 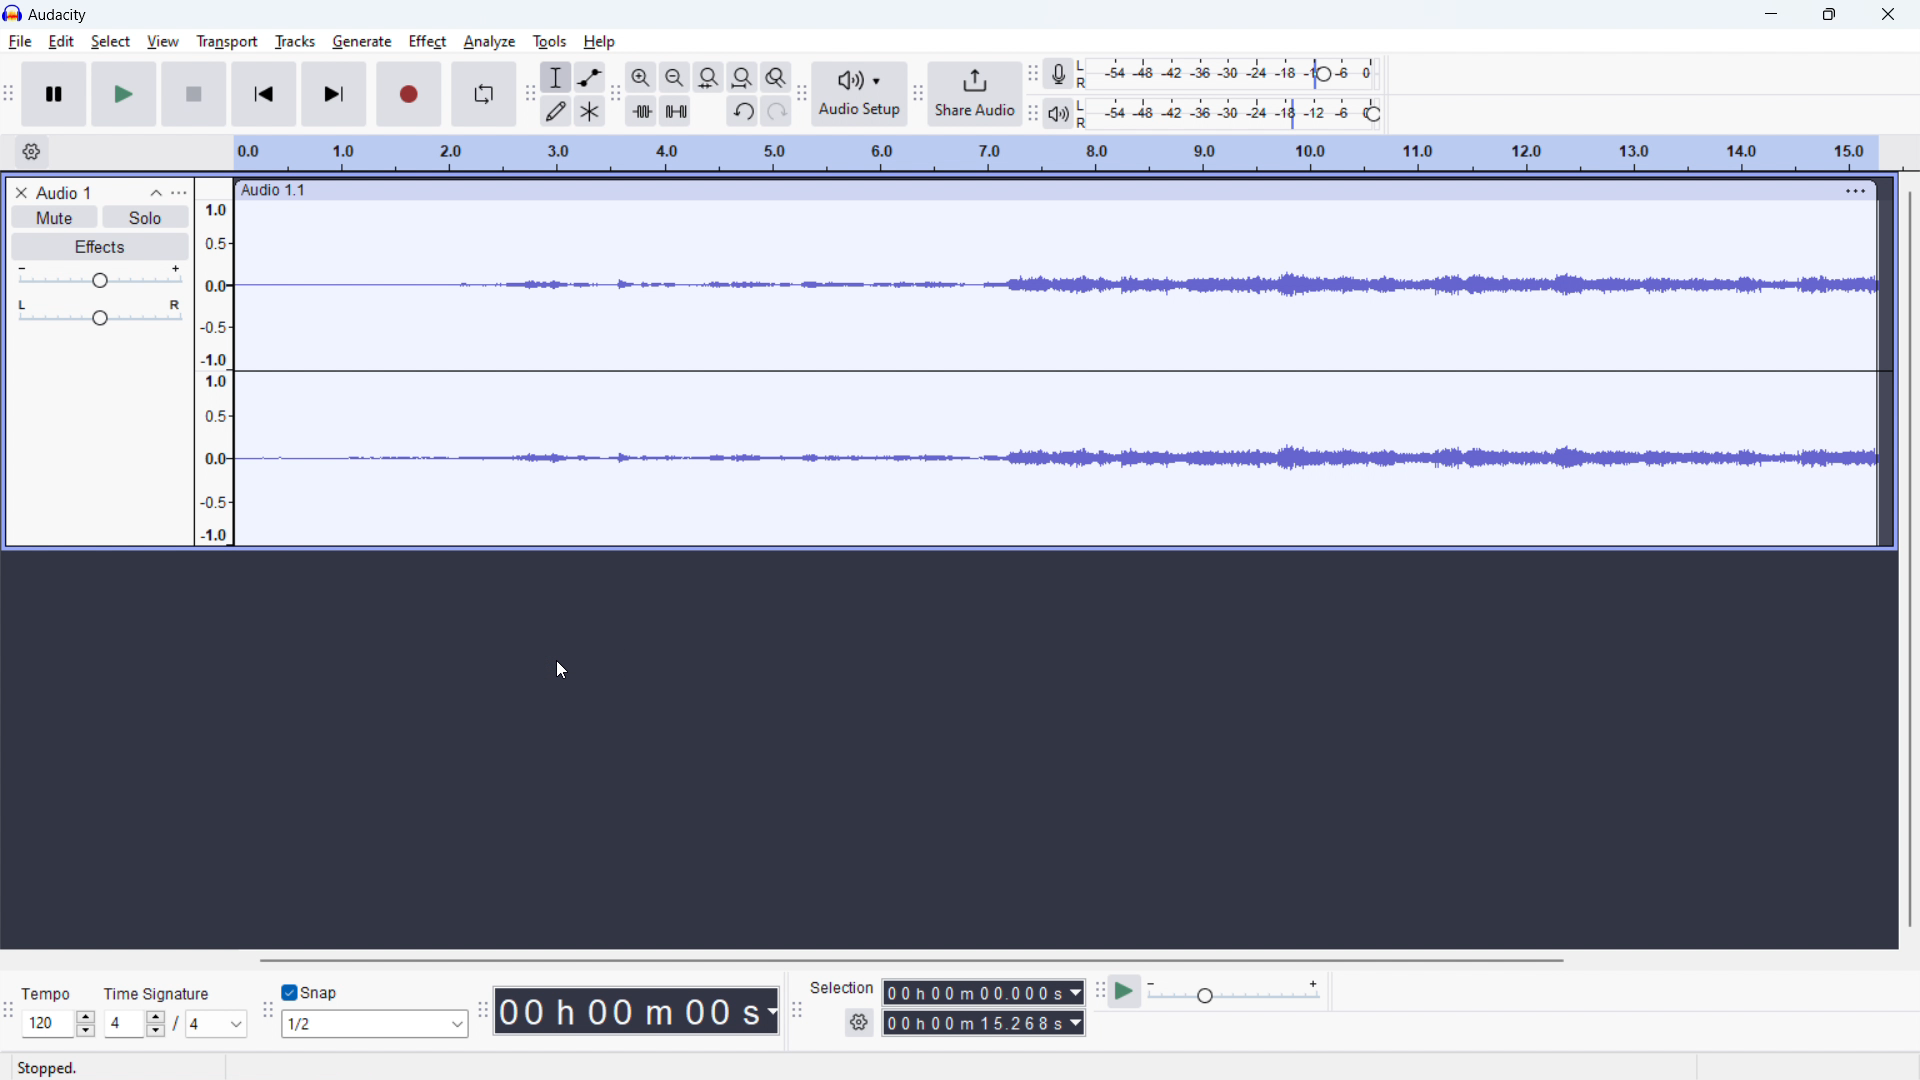 What do you see at coordinates (1032, 72) in the screenshot?
I see `recording meter toolbar` at bounding box center [1032, 72].